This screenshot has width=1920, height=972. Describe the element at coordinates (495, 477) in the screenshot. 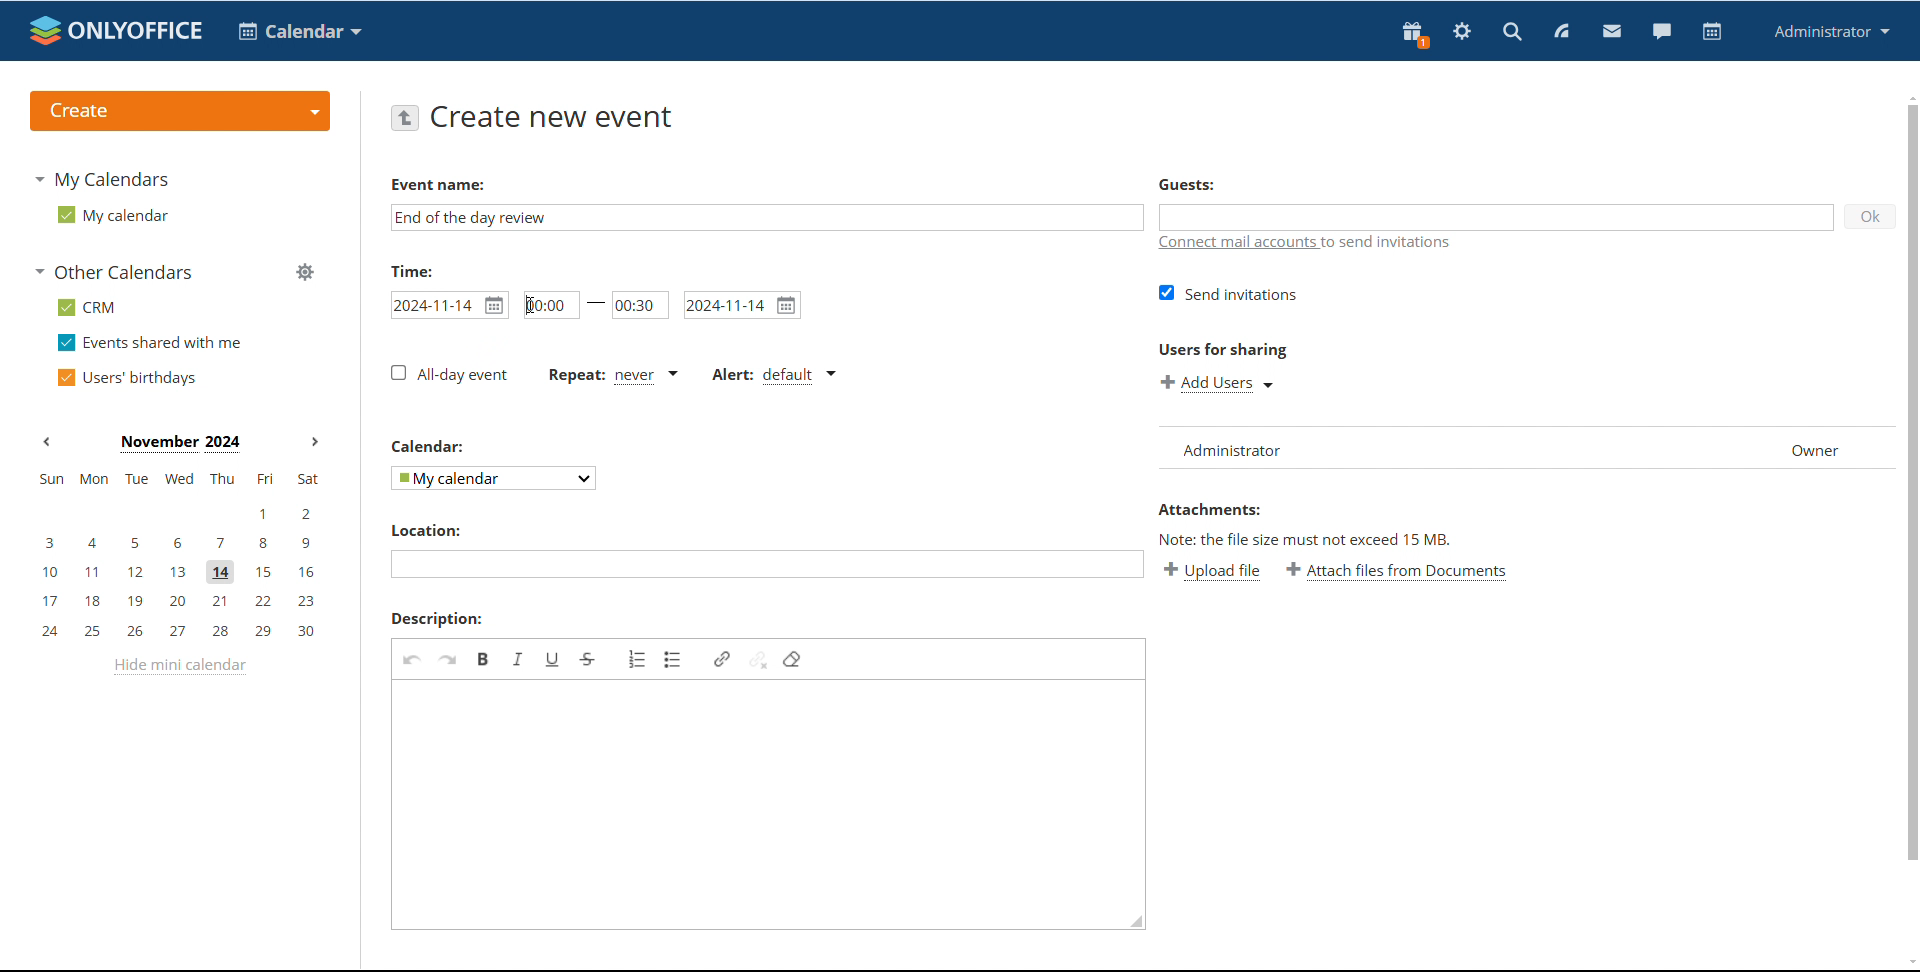

I see `select calendar` at that location.